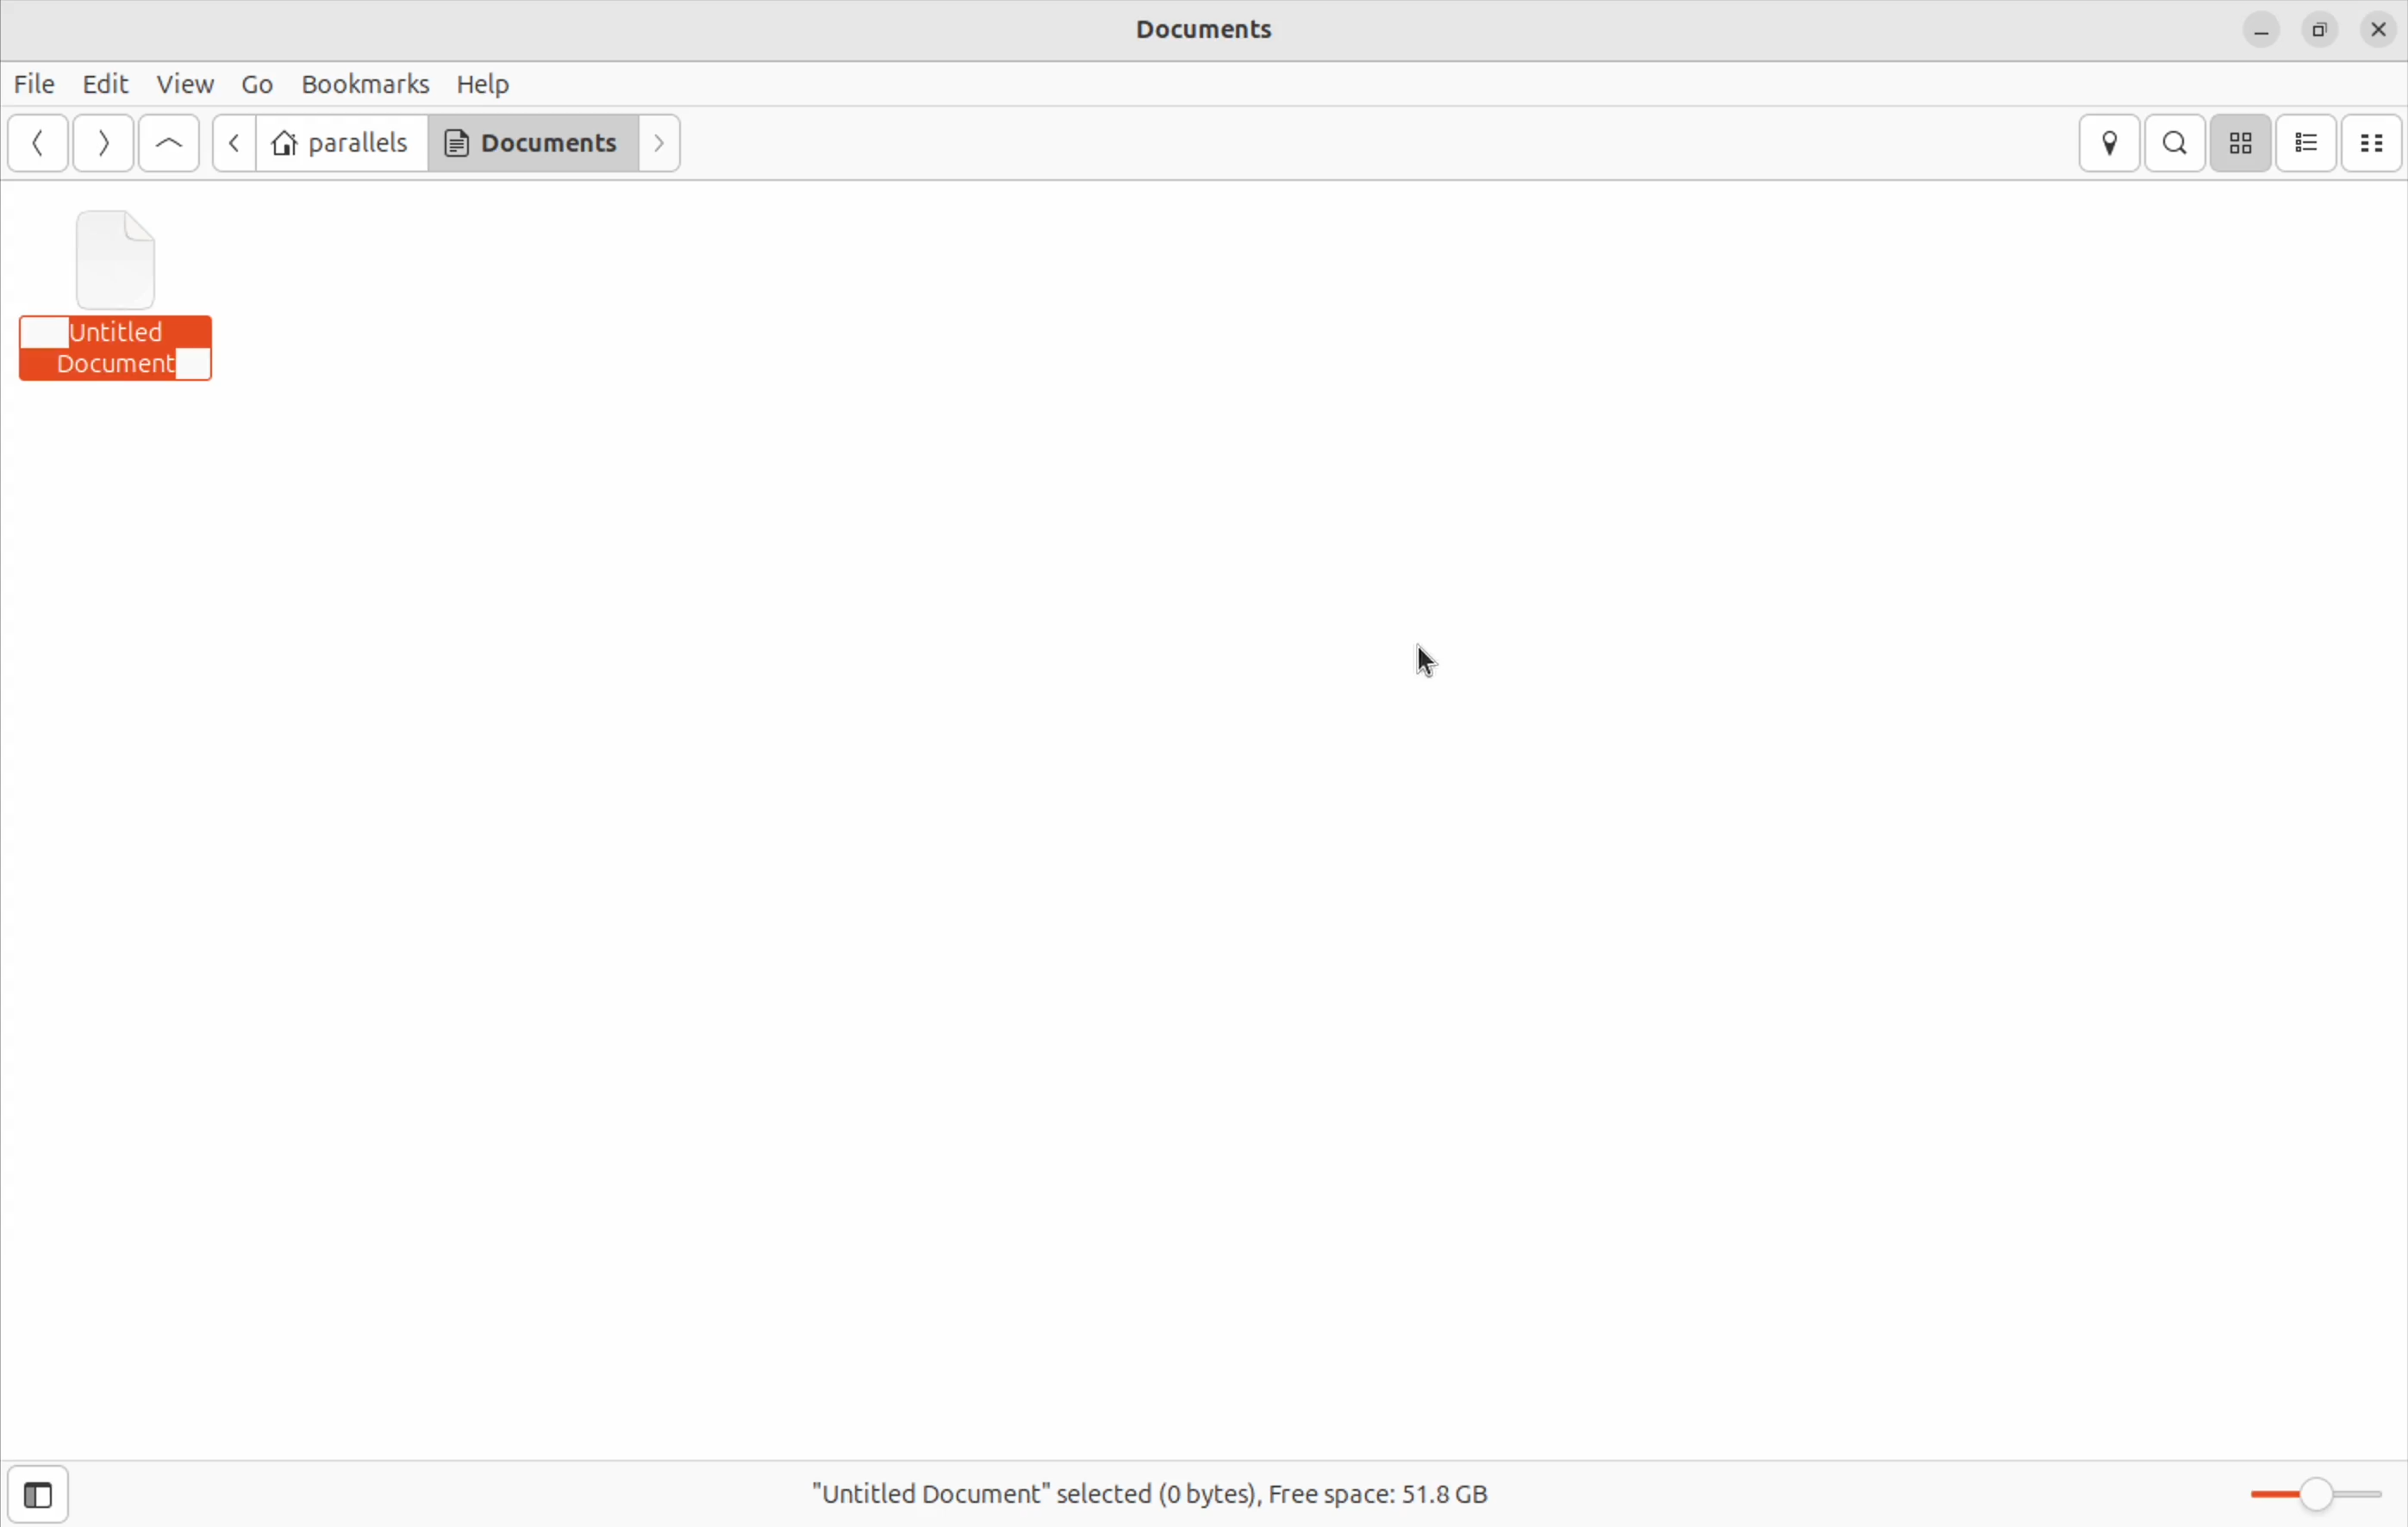 The height and width of the screenshot is (1527, 2408). What do you see at coordinates (1444, 661) in the screenshot?
I see `cursor` at bounding box center [1444, 661].